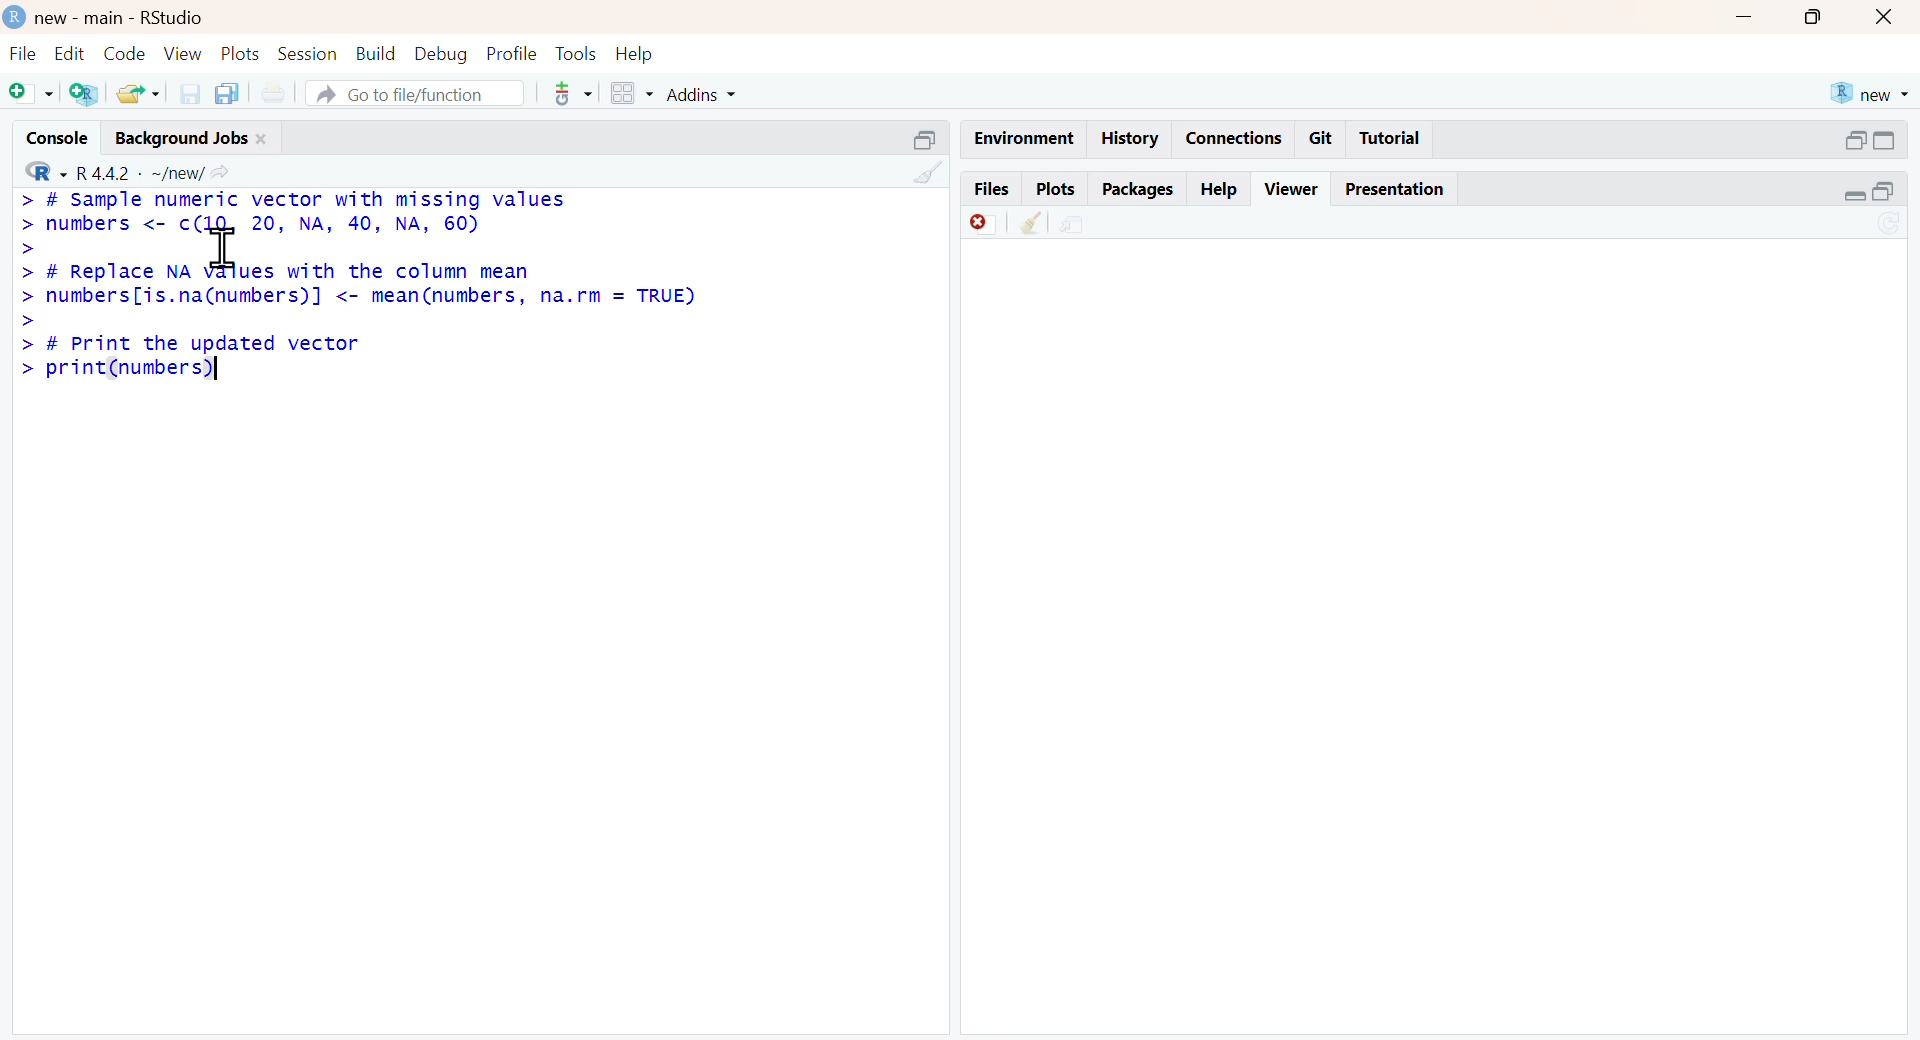 This screenshot has width=1920, height=1040. Describe the element at coordinates (126, 53) in the screenshot. I see `code` at that location.